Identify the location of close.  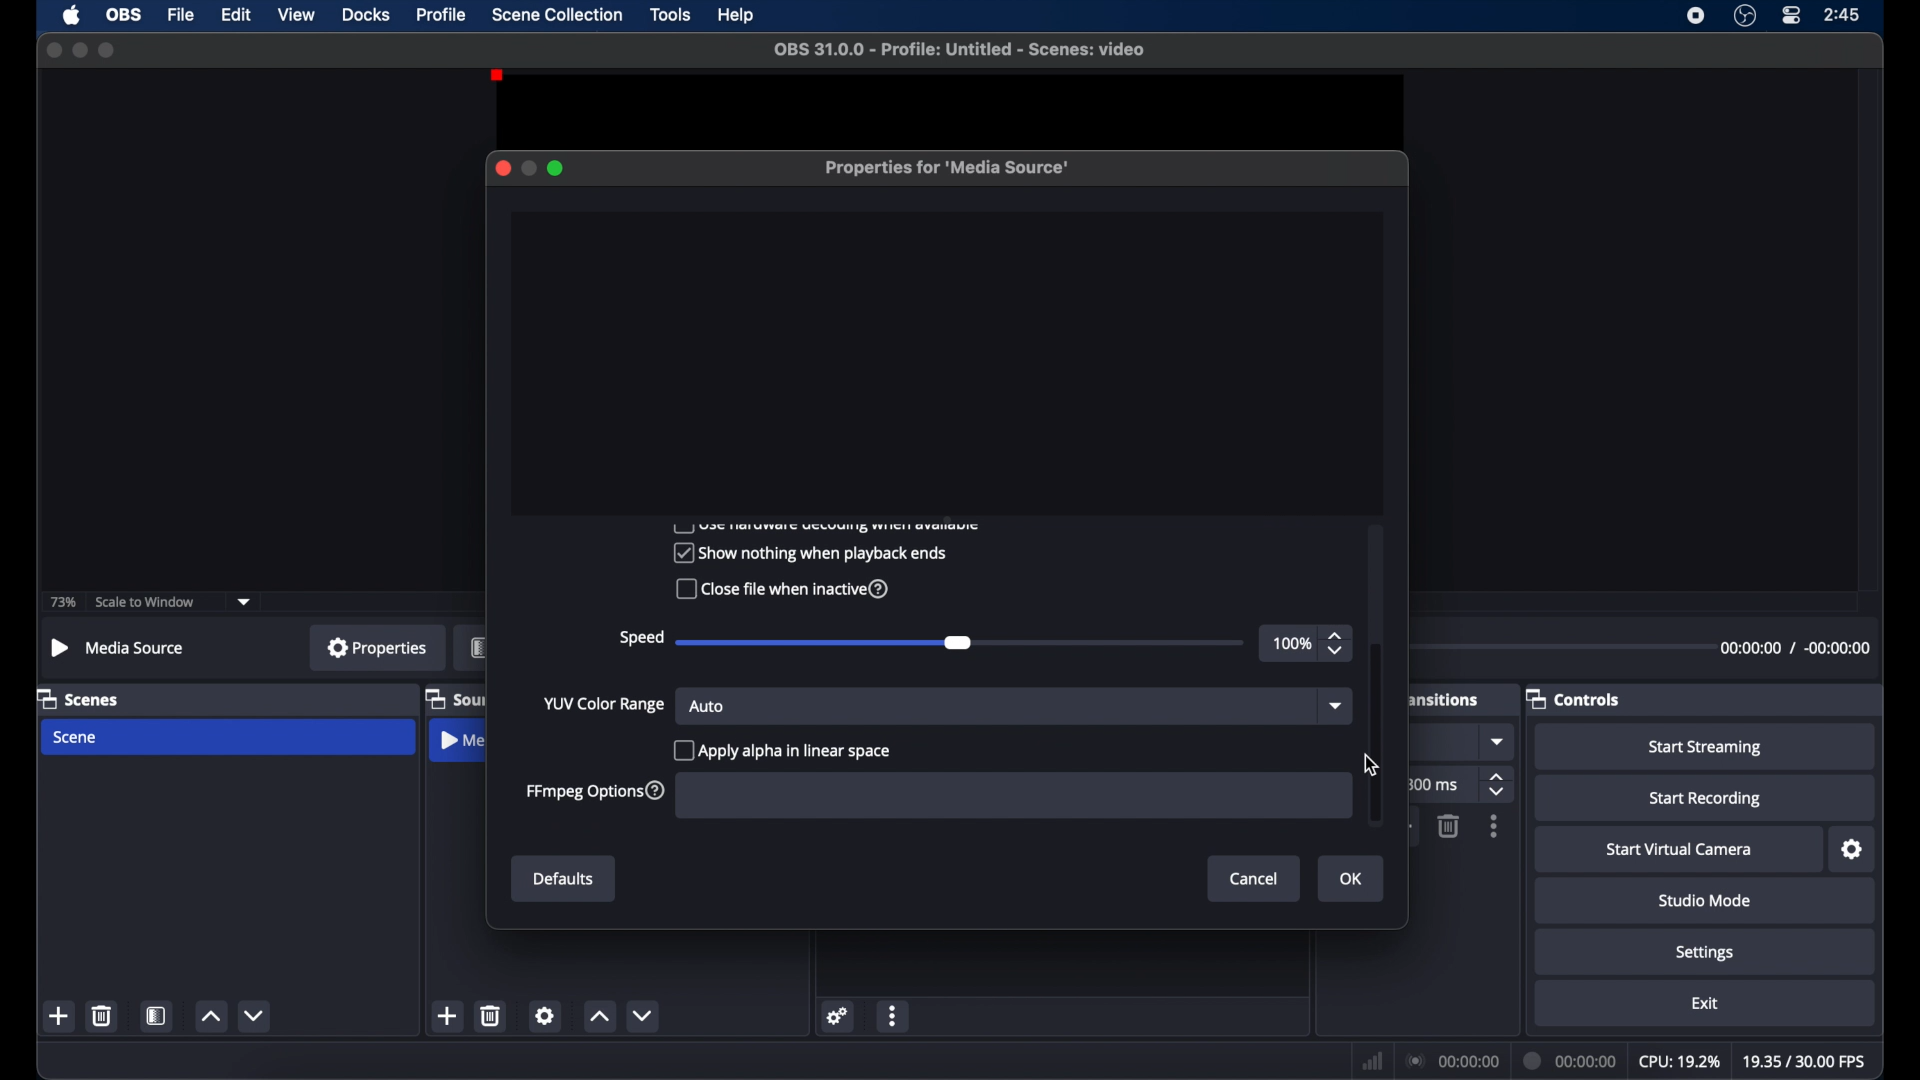
(50, 49).